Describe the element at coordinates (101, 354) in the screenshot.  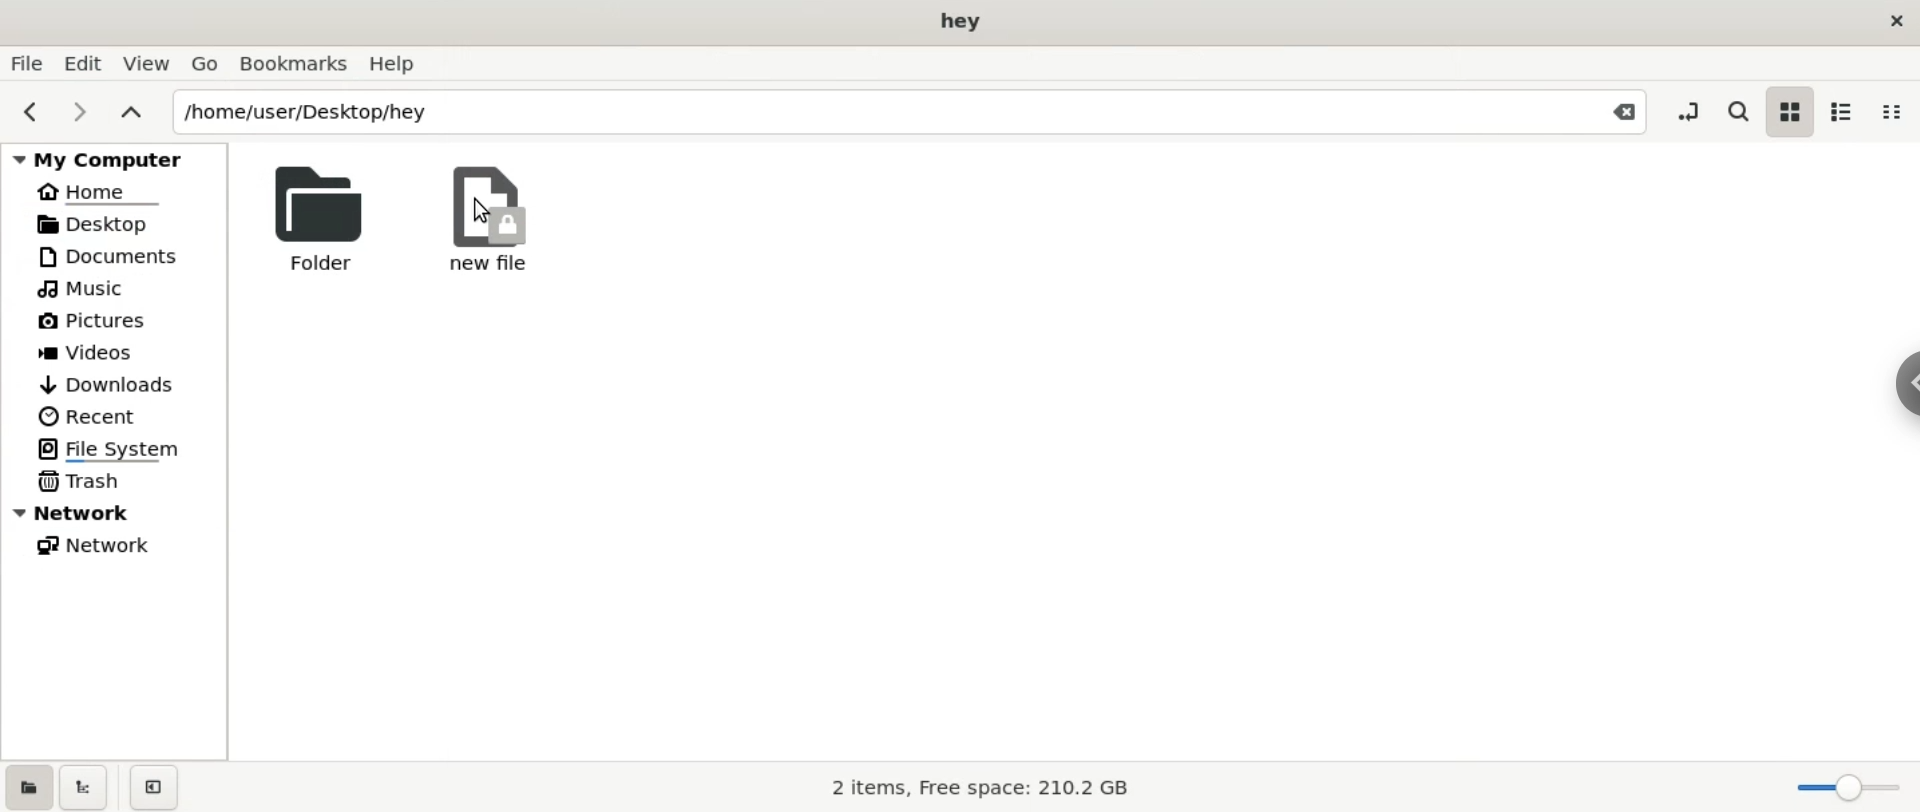
I see `Videos` at that location.